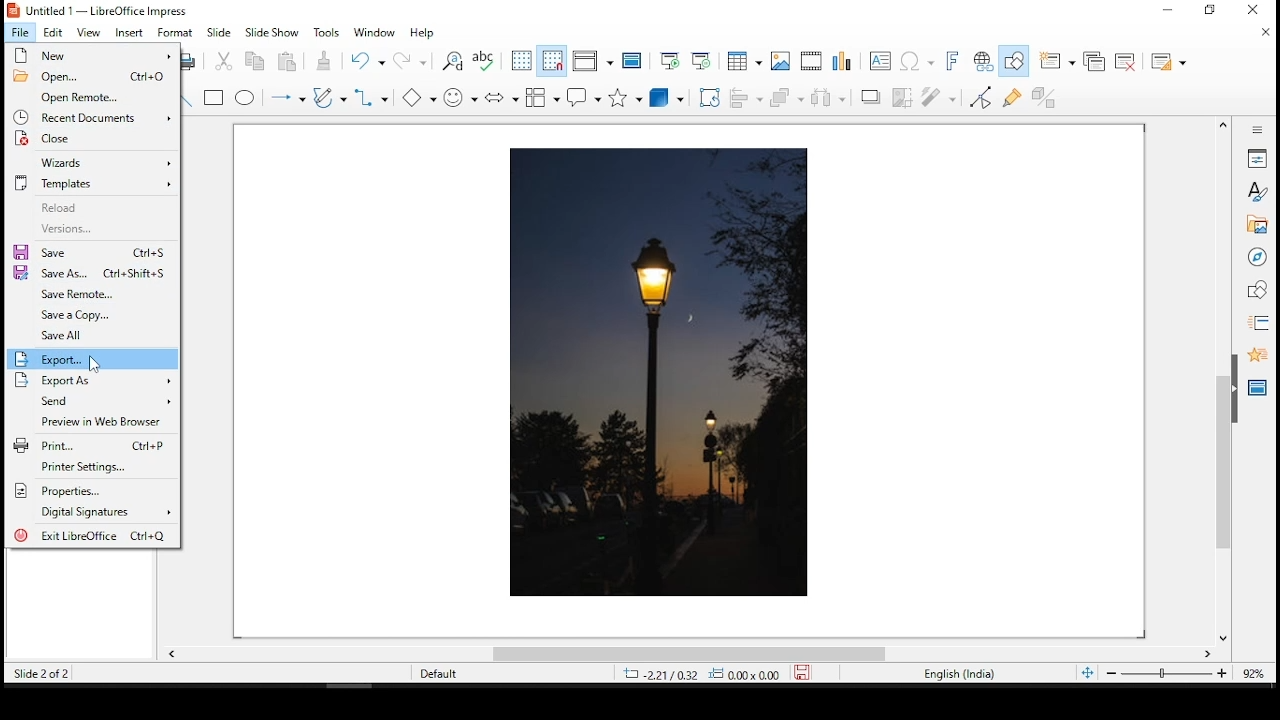 Image resolution: width=1280 pixels, height=720 pixels. Describe the element at coordinates (596, 61) in the screenshot. I see `display views` at that location.